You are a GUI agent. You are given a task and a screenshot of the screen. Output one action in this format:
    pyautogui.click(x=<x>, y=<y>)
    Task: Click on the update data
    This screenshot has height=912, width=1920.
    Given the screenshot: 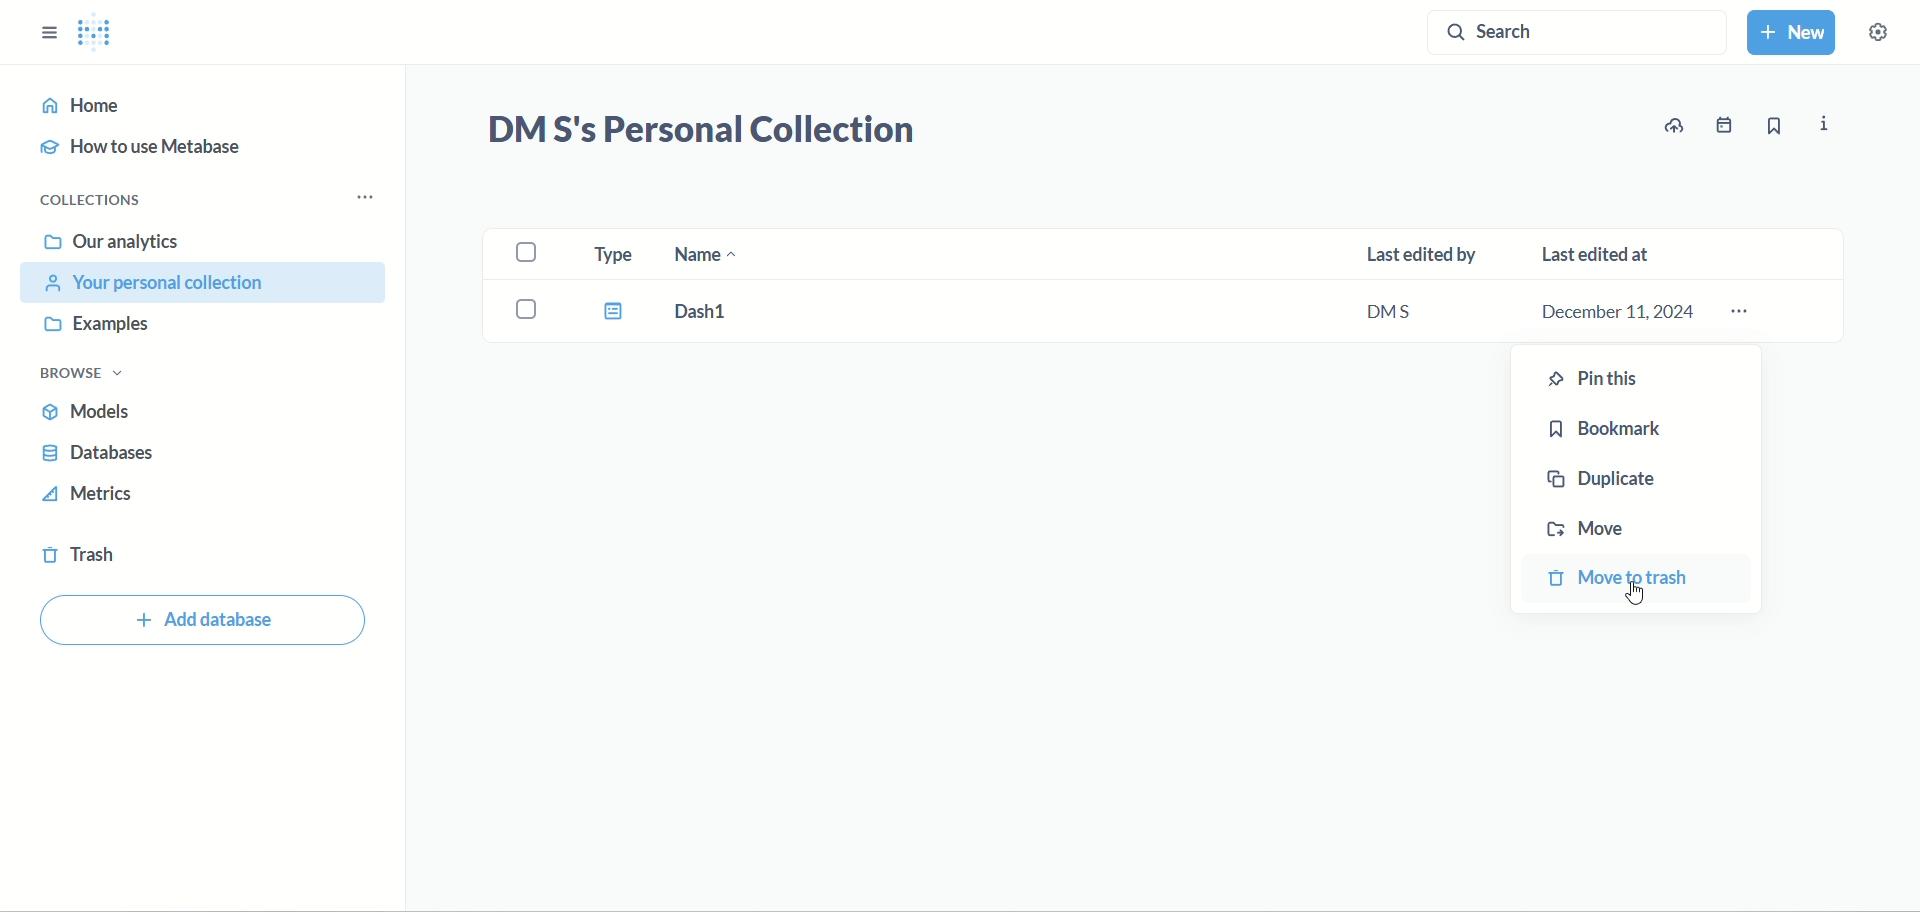 What is the action you would take?
    pyautogui.click(x=1678, y=126)
    